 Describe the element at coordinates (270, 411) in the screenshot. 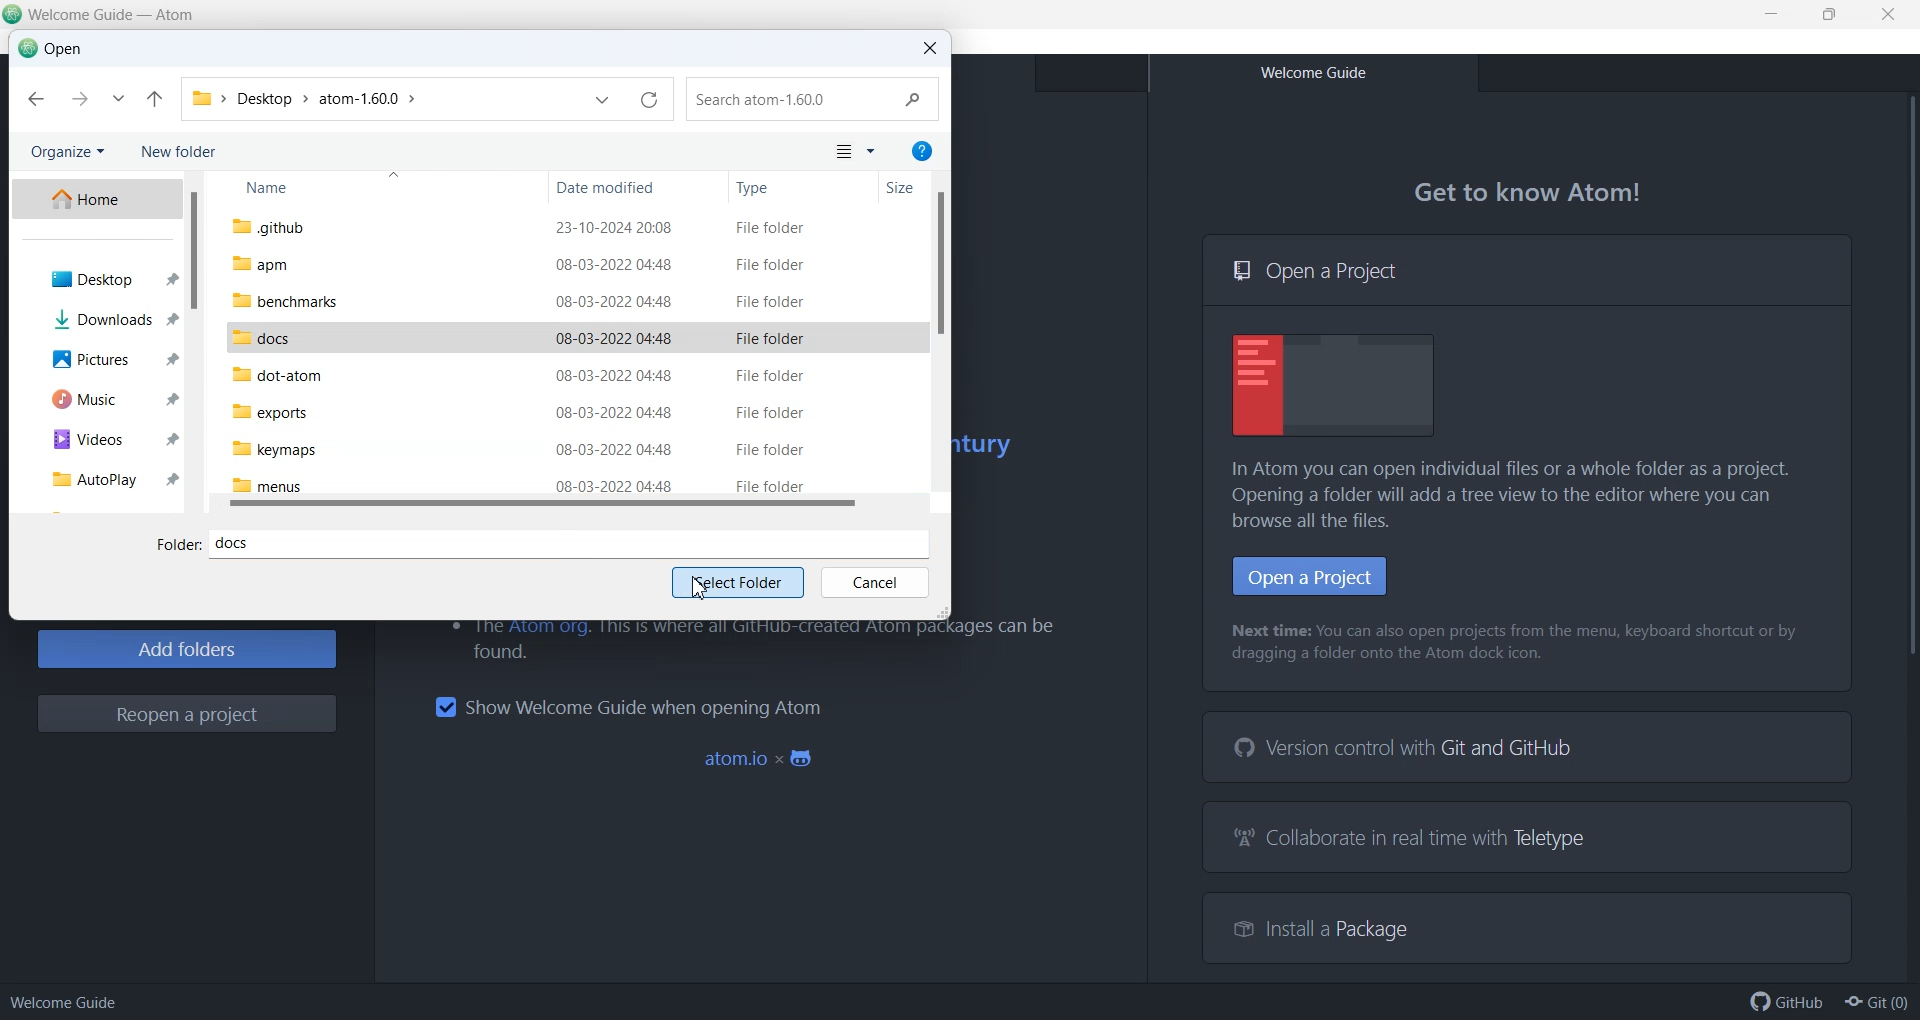

I see `exports` at that location.